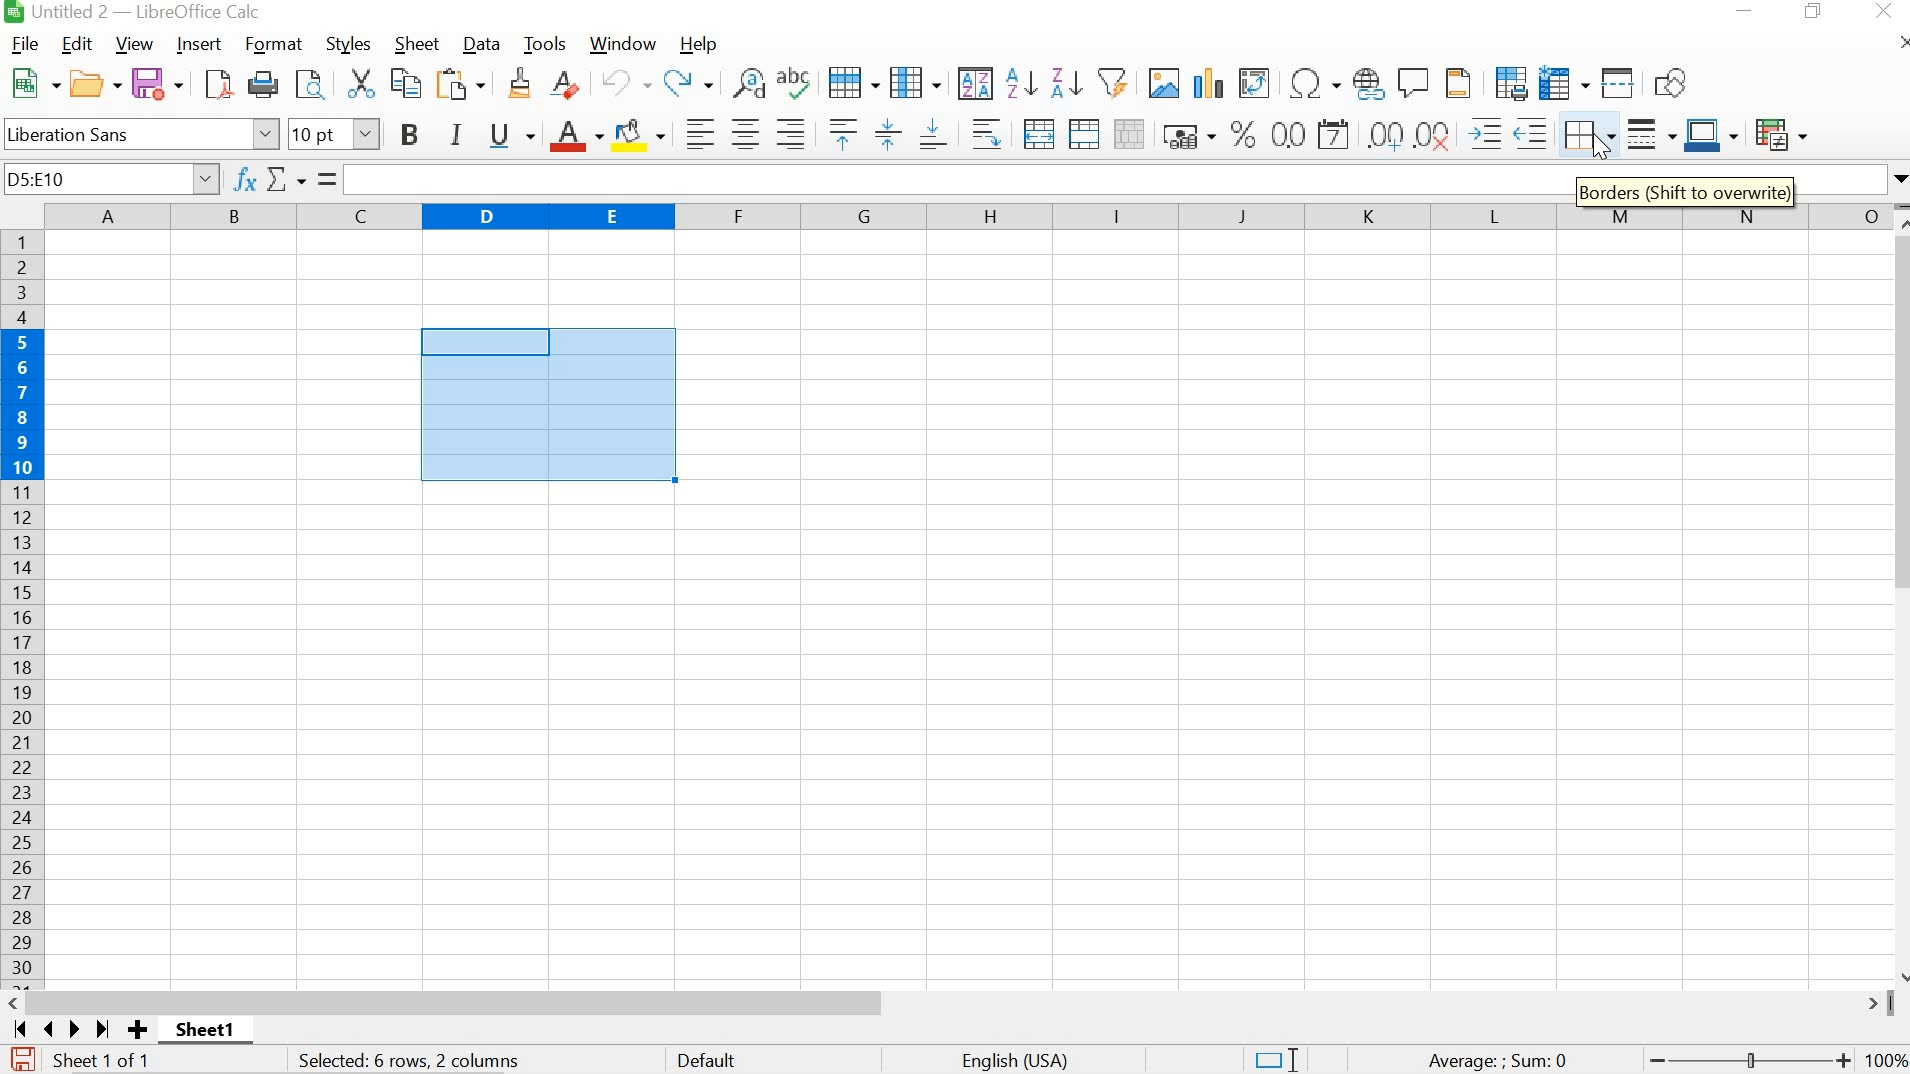 Image resolution: width=1910 pixels, height=1074 pixels. What do you see at coordinates (1675, 81) in the screenshot?
I see `SHAW DRAW FUNCTIONS` at bounding box center [1675, 81].